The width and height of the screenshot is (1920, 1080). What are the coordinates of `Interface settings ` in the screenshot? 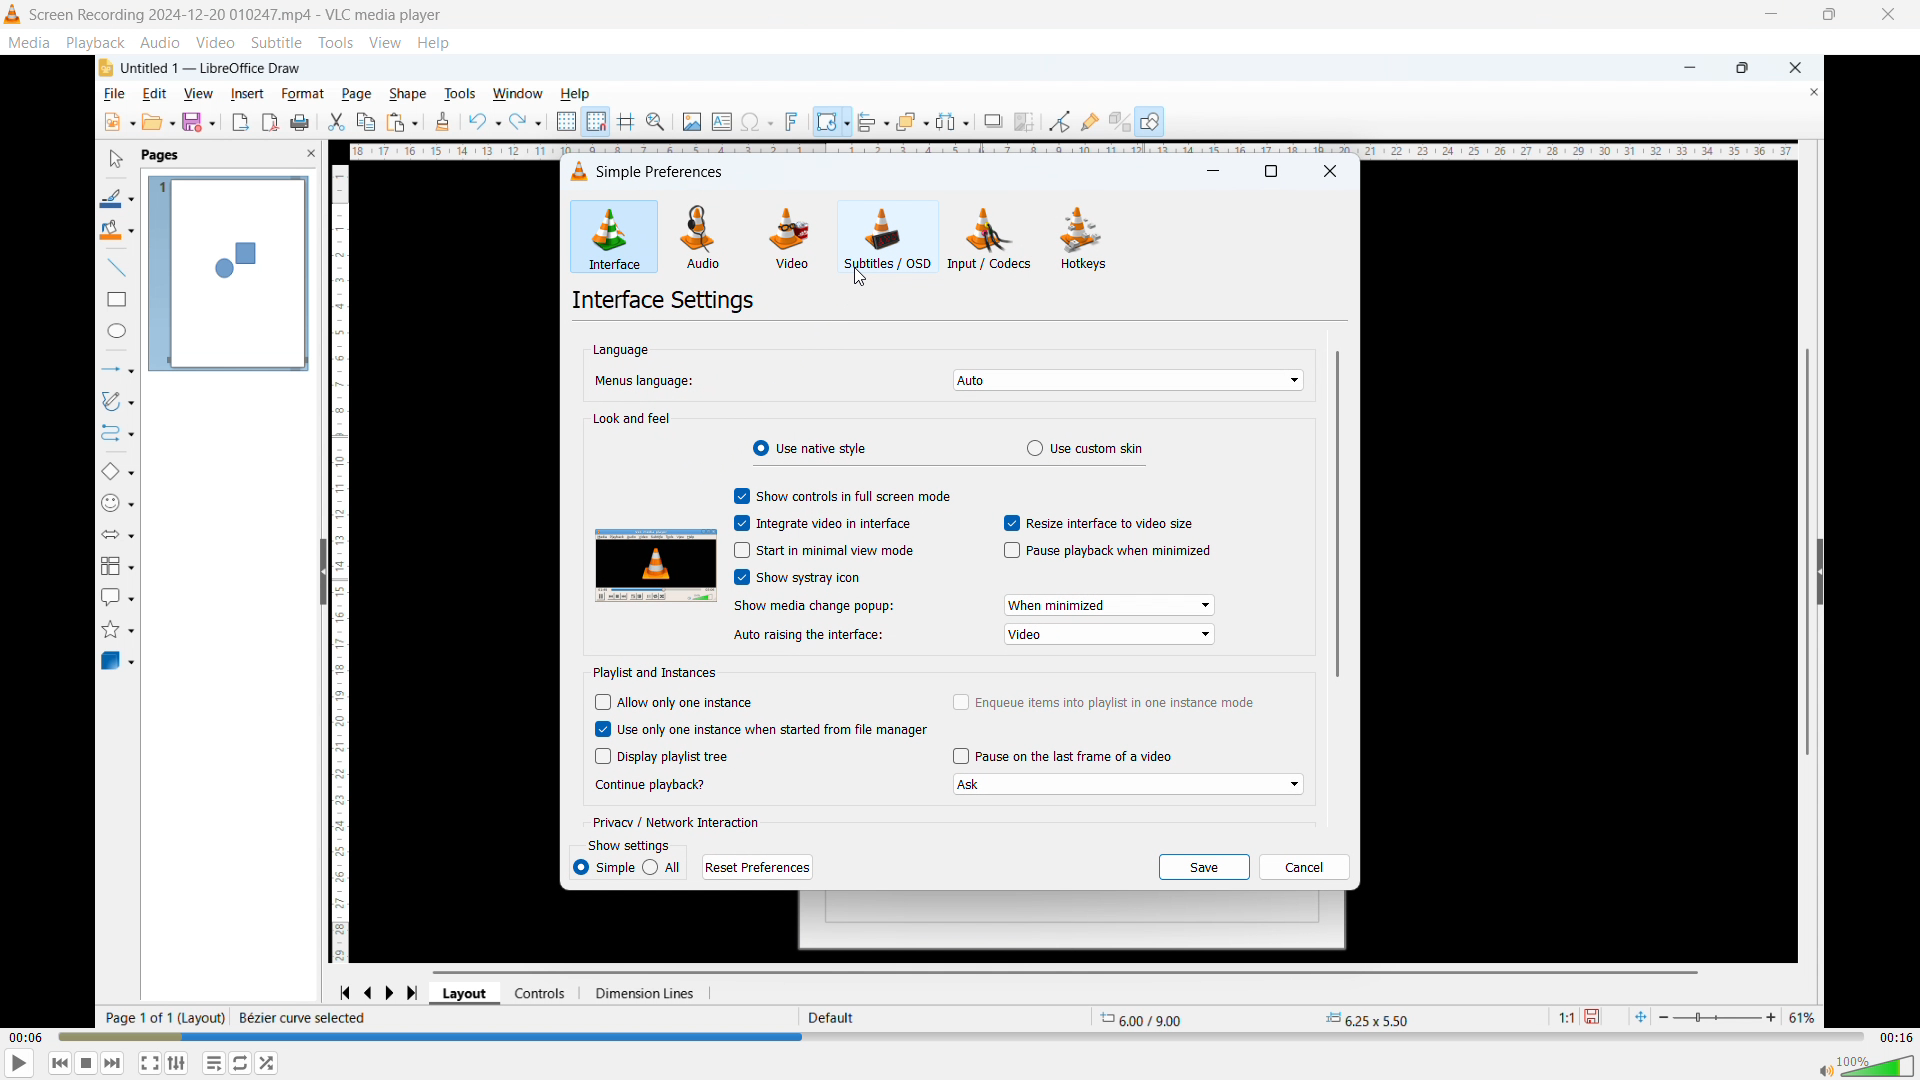 It's located at (665, 302).